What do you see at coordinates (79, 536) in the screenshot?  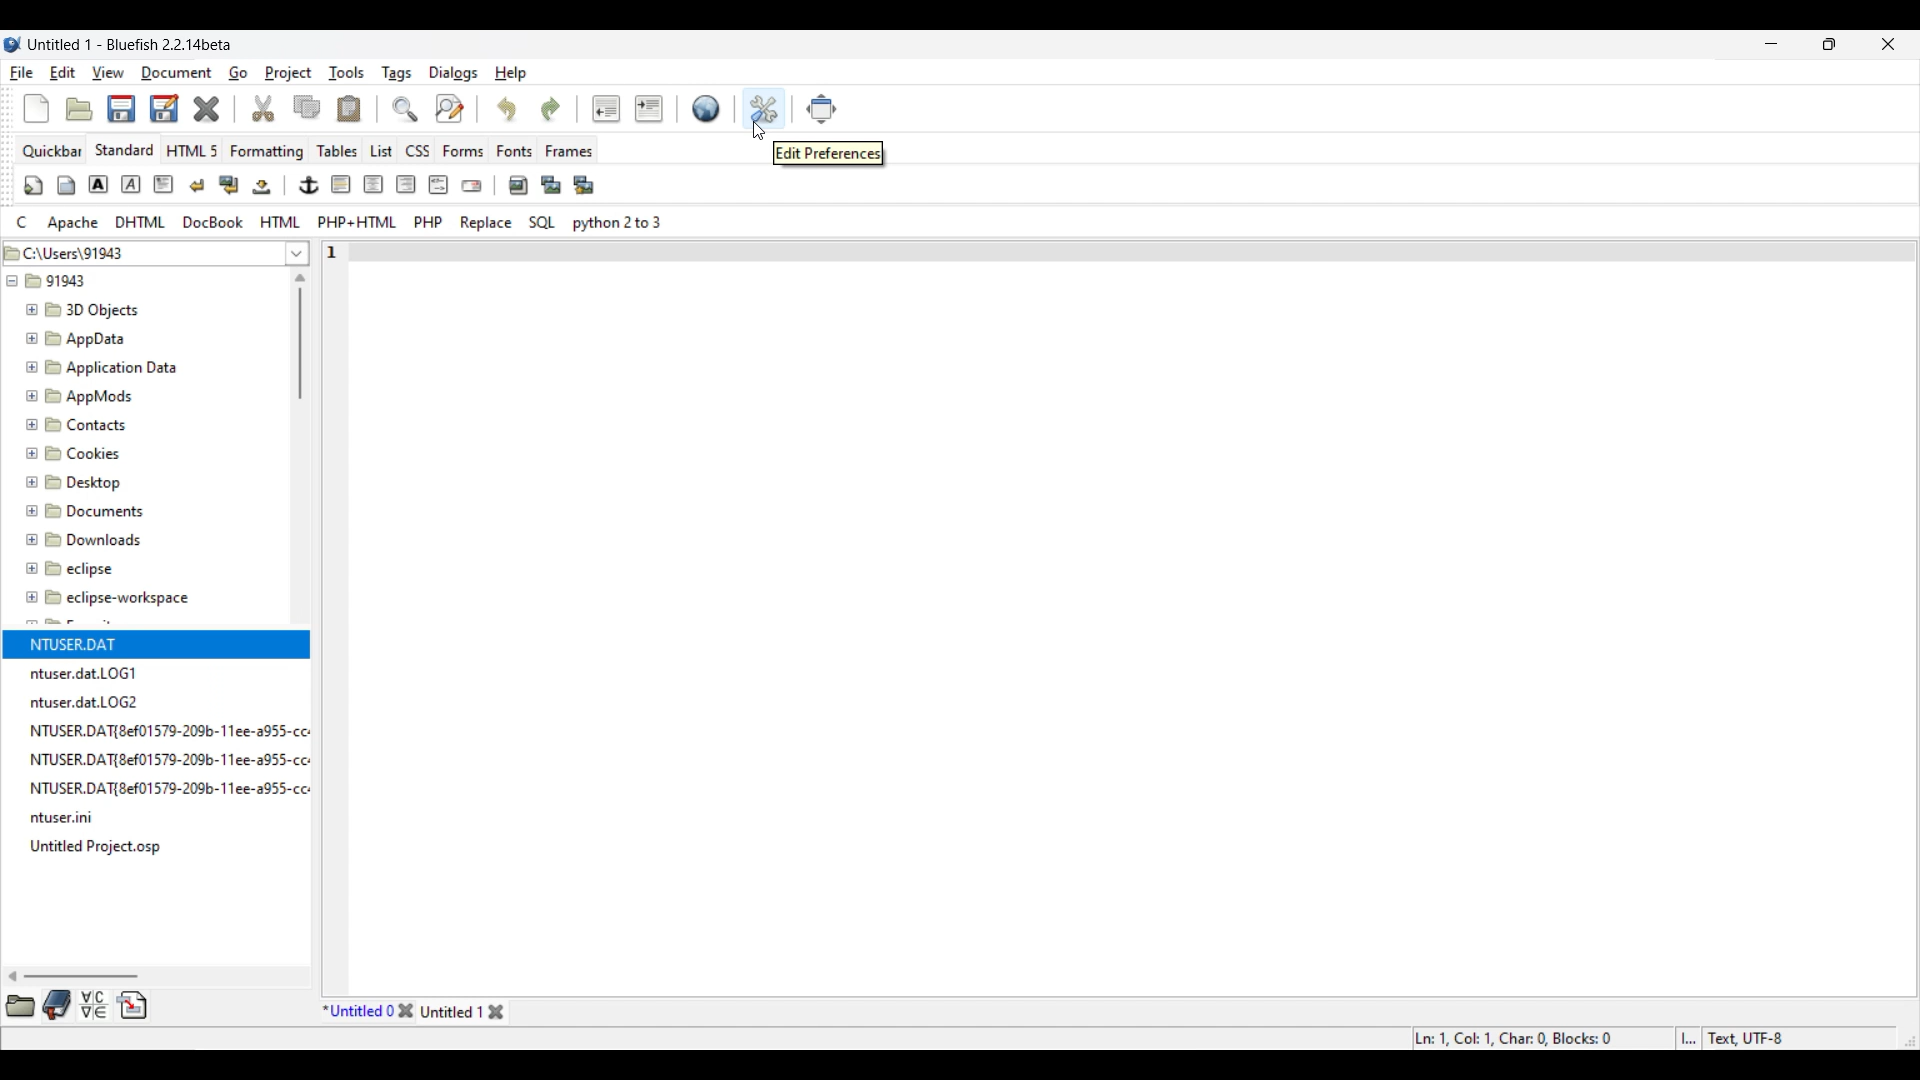 I see `BB B Downloads` at bounding box center [79, 536].